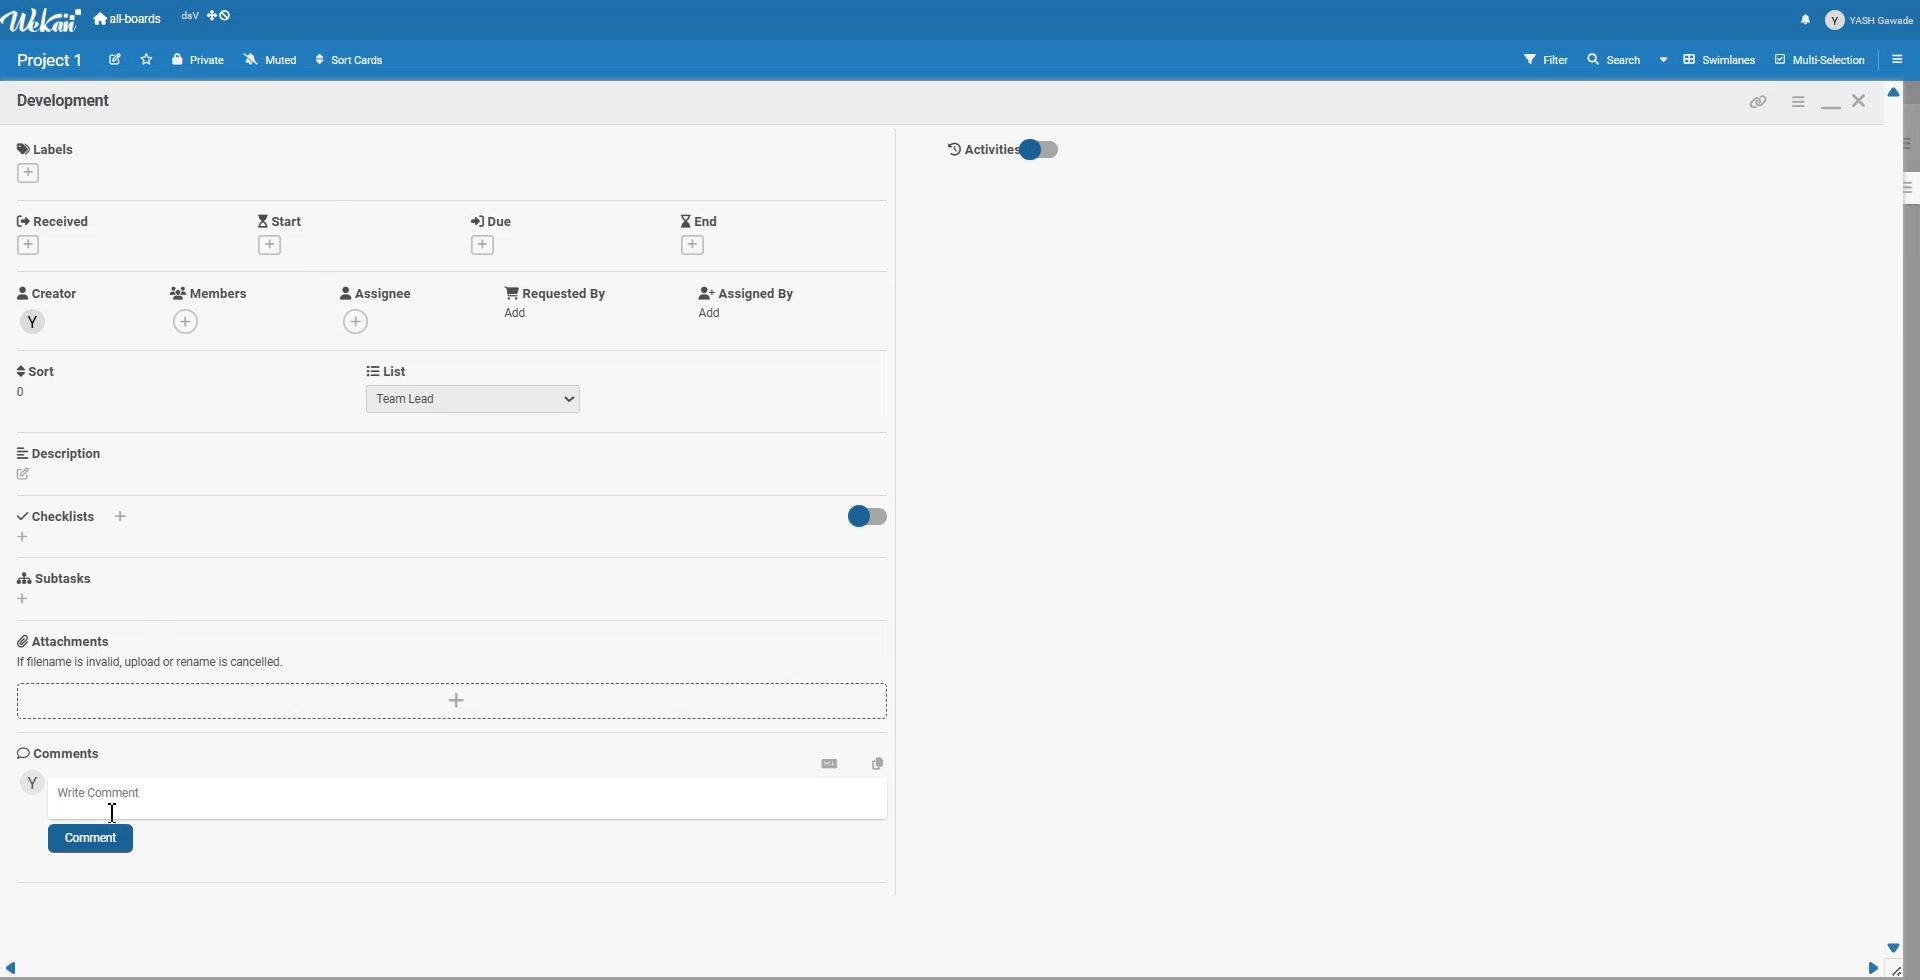  What do you see at coordinates (280, 219) in the screenshot?
I see `Add Start` at bounding box center [280, 219].